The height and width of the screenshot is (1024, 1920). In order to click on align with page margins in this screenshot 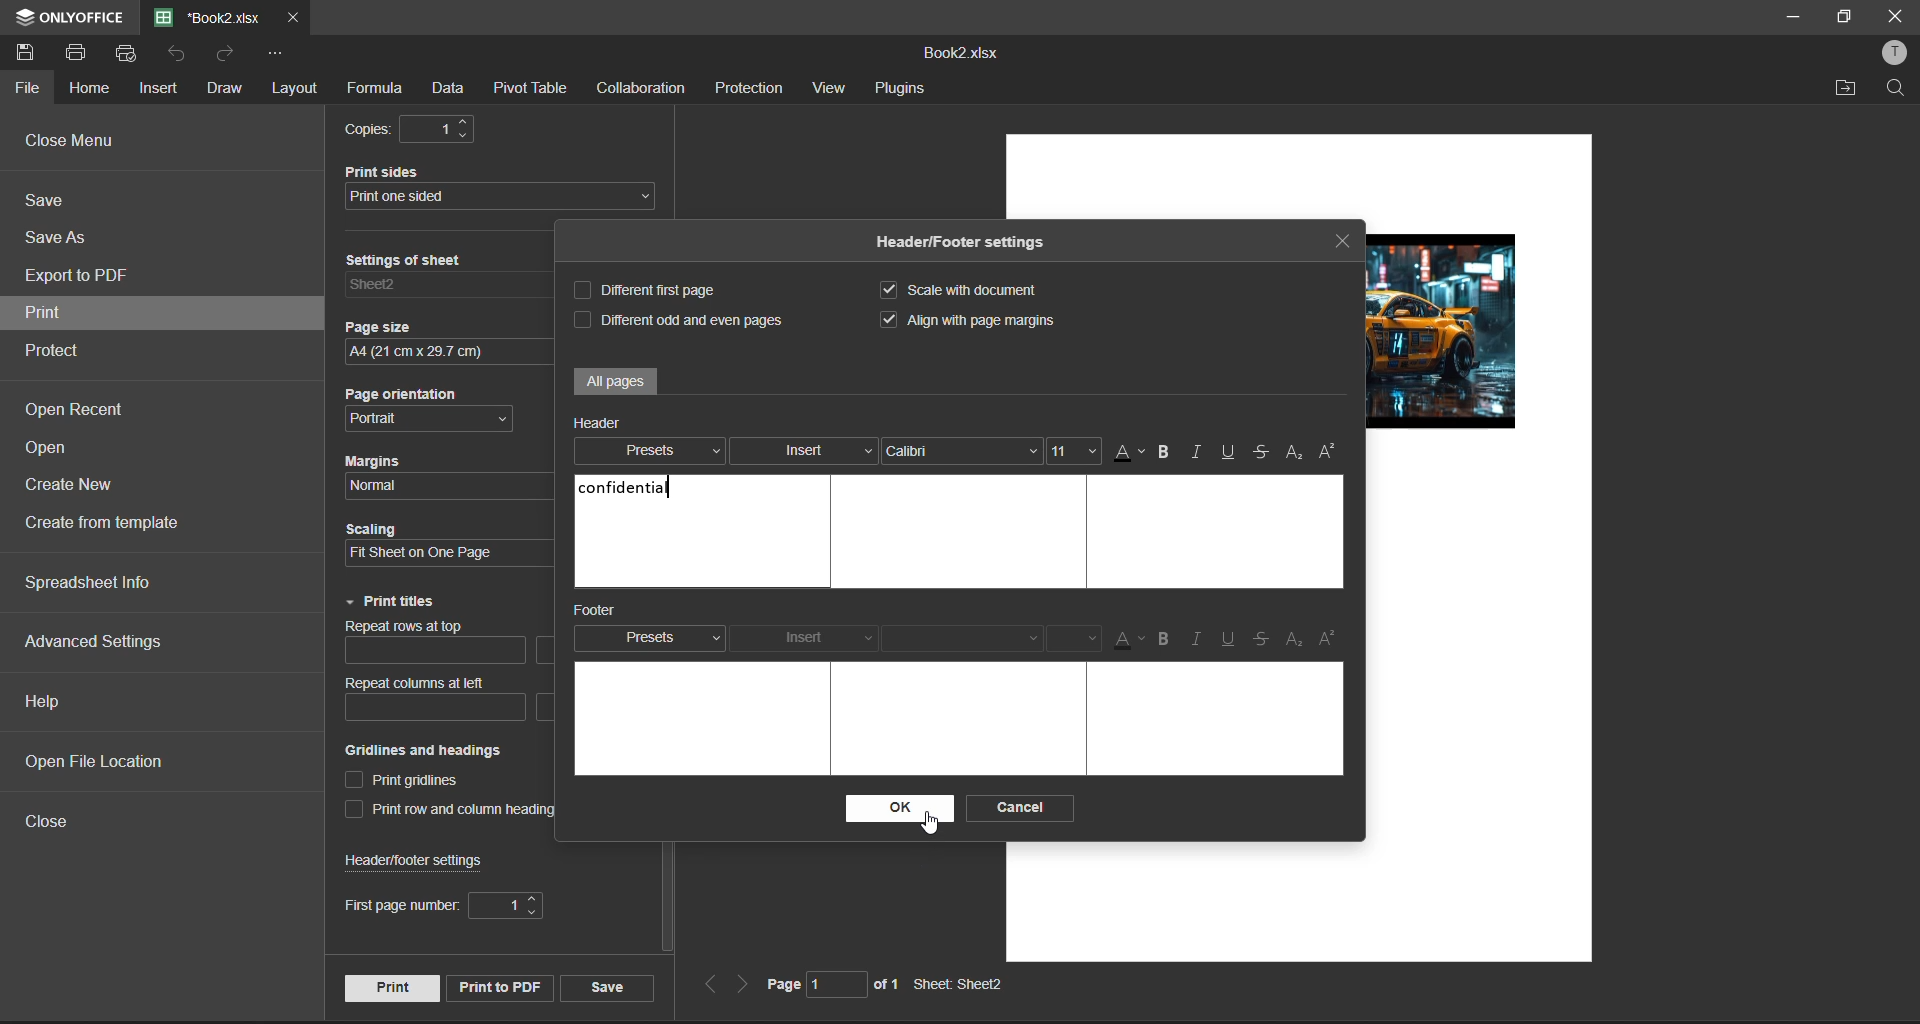, I will do `click(982, 320)`.